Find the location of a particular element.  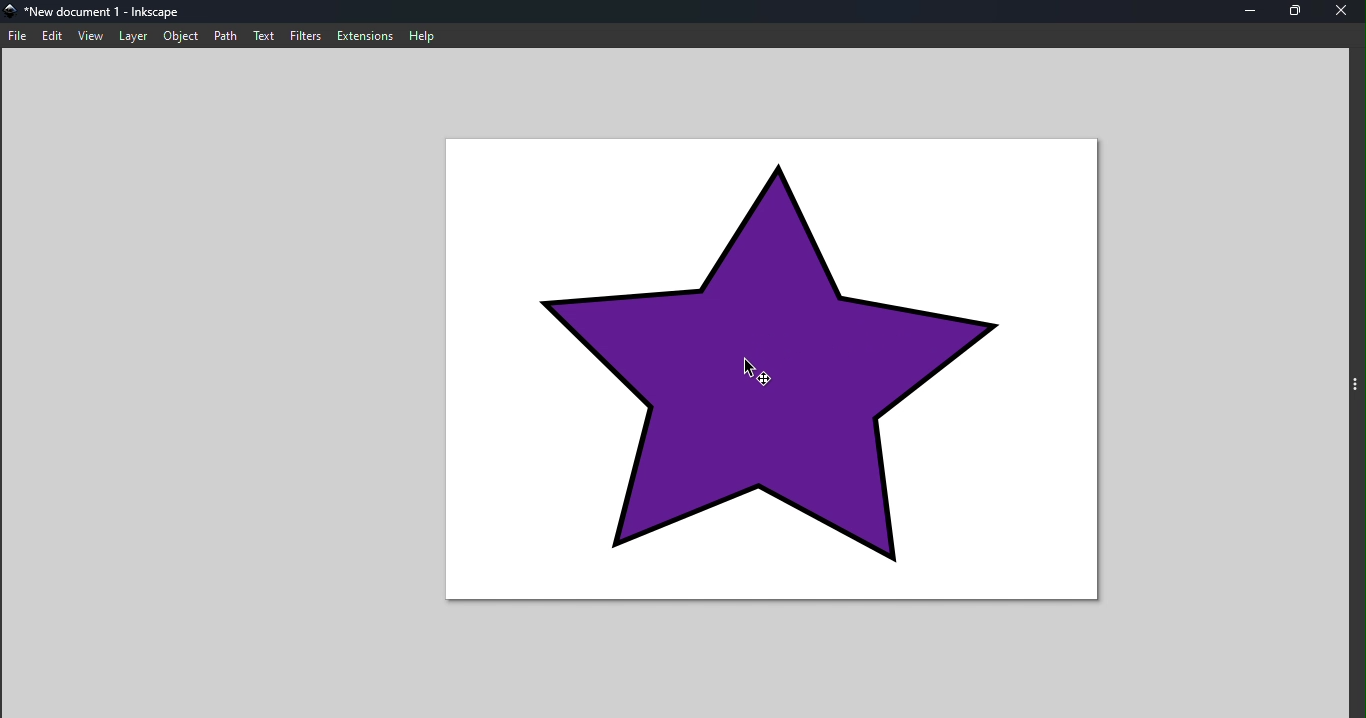

Object is located at coordinates (181, 37).